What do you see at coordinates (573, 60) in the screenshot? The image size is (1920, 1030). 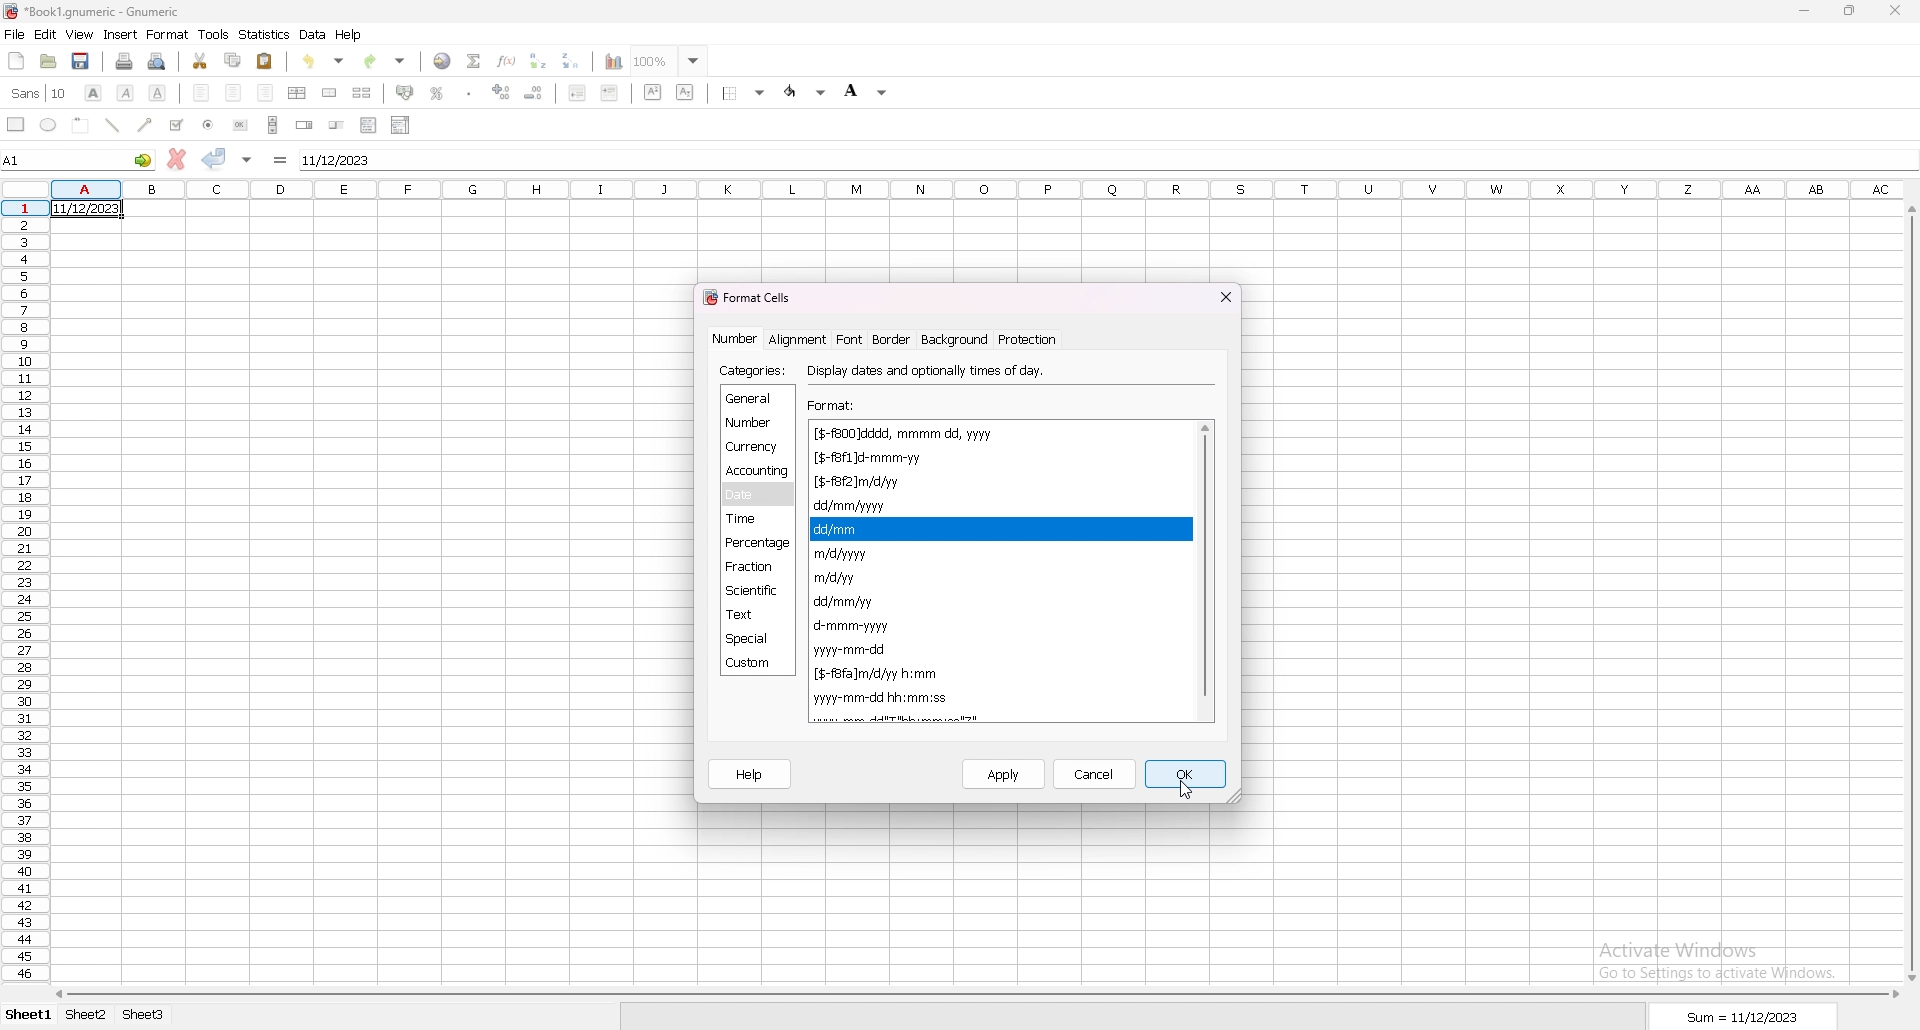 I see `sort descending` at bounding box center [573, 60].